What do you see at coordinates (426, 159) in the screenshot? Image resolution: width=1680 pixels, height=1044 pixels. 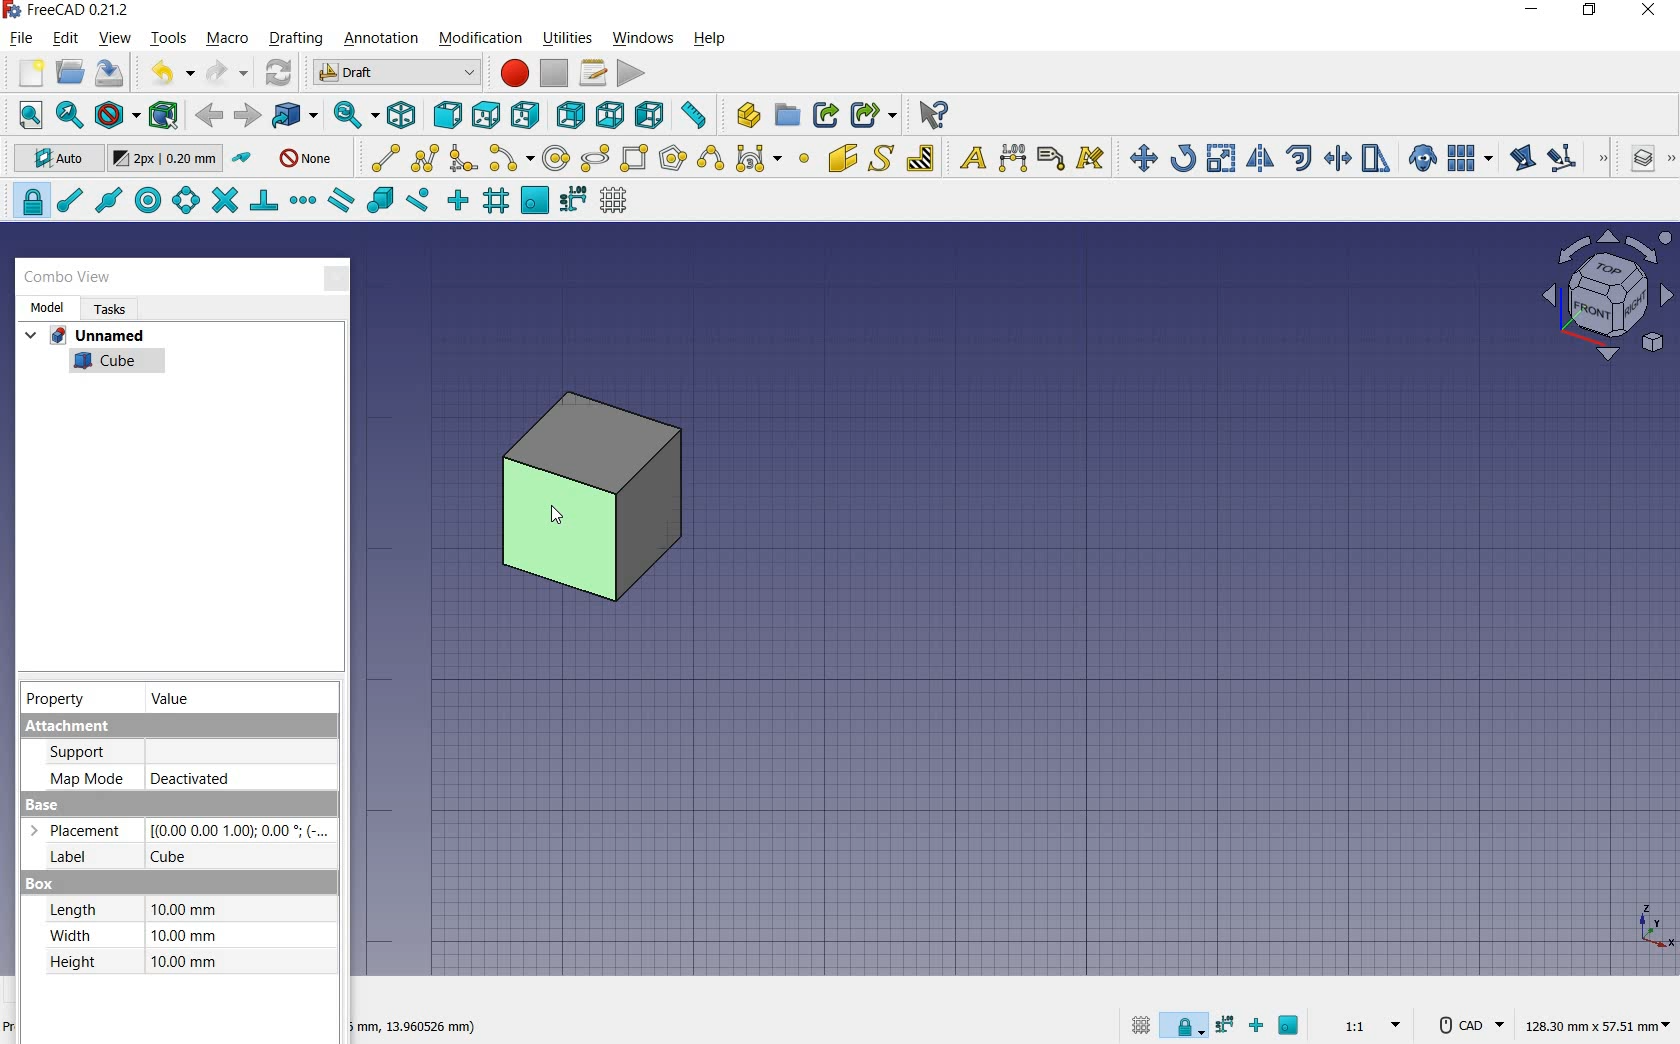 I see `polyline` at bounding box center [426, 159].